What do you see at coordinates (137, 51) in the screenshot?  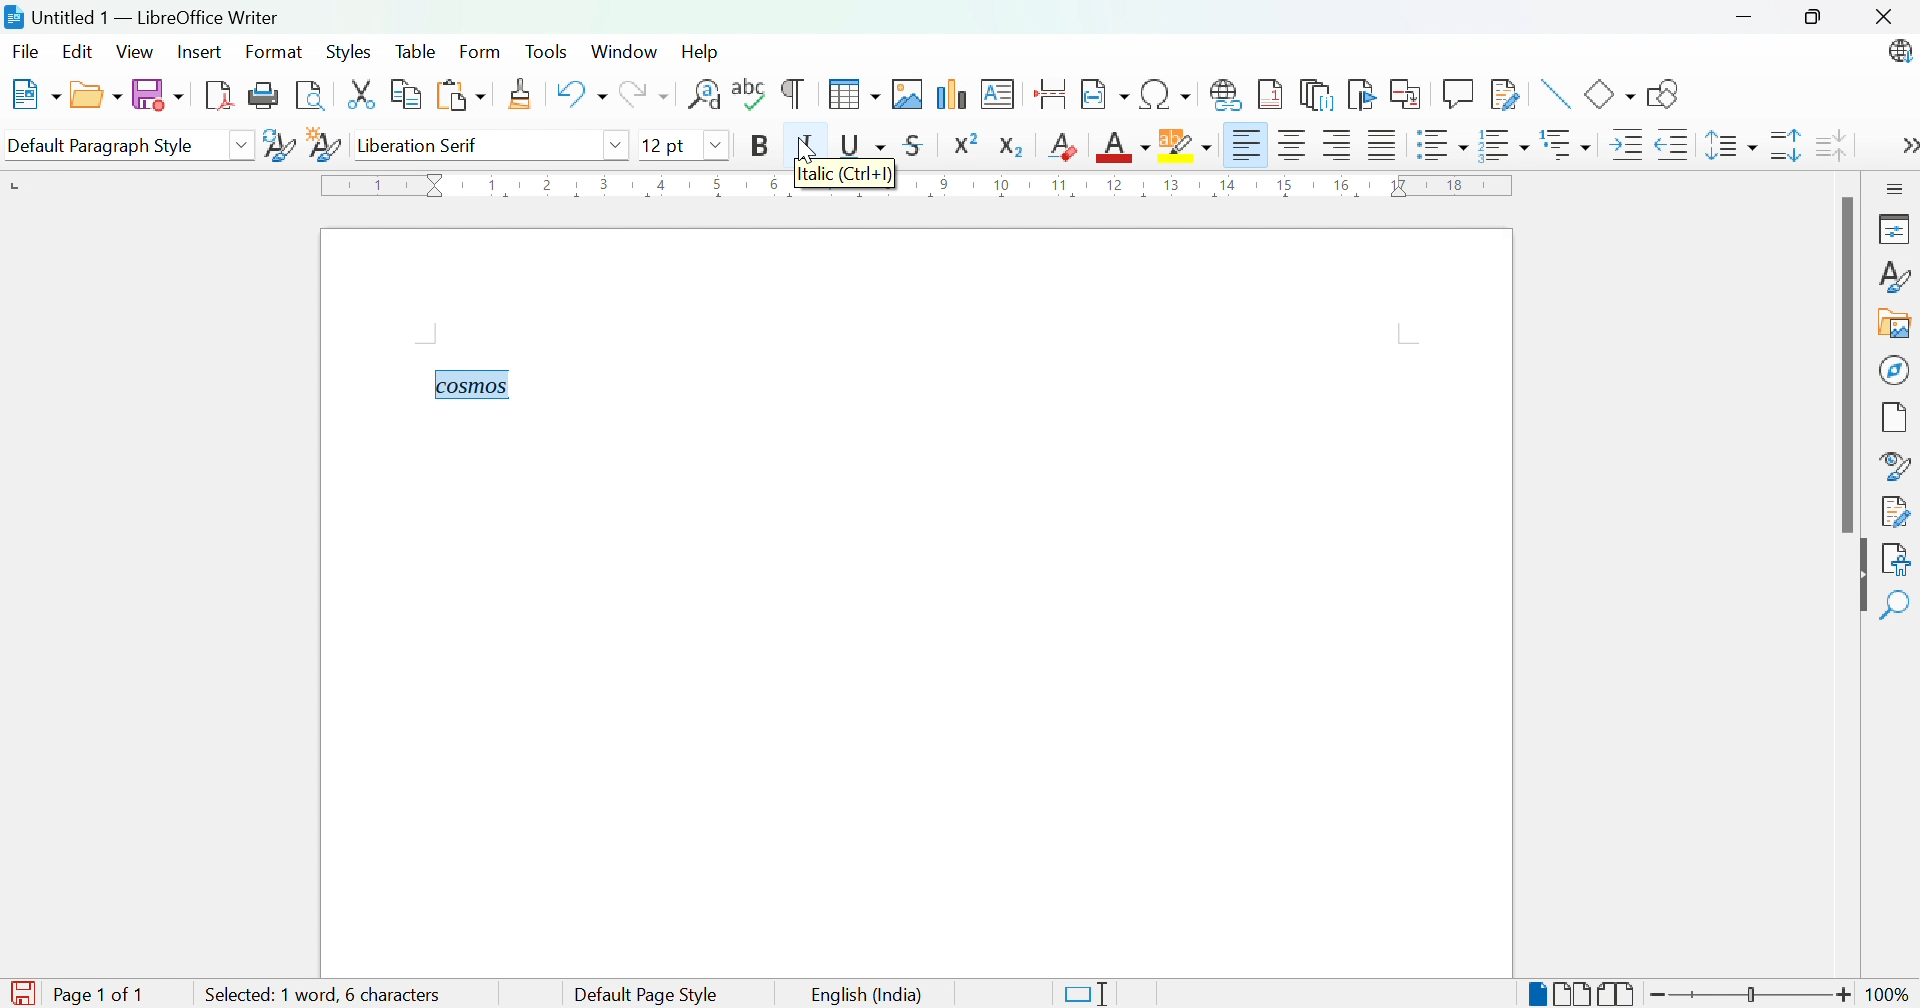 I see `View` at bounding box center [137, 51].